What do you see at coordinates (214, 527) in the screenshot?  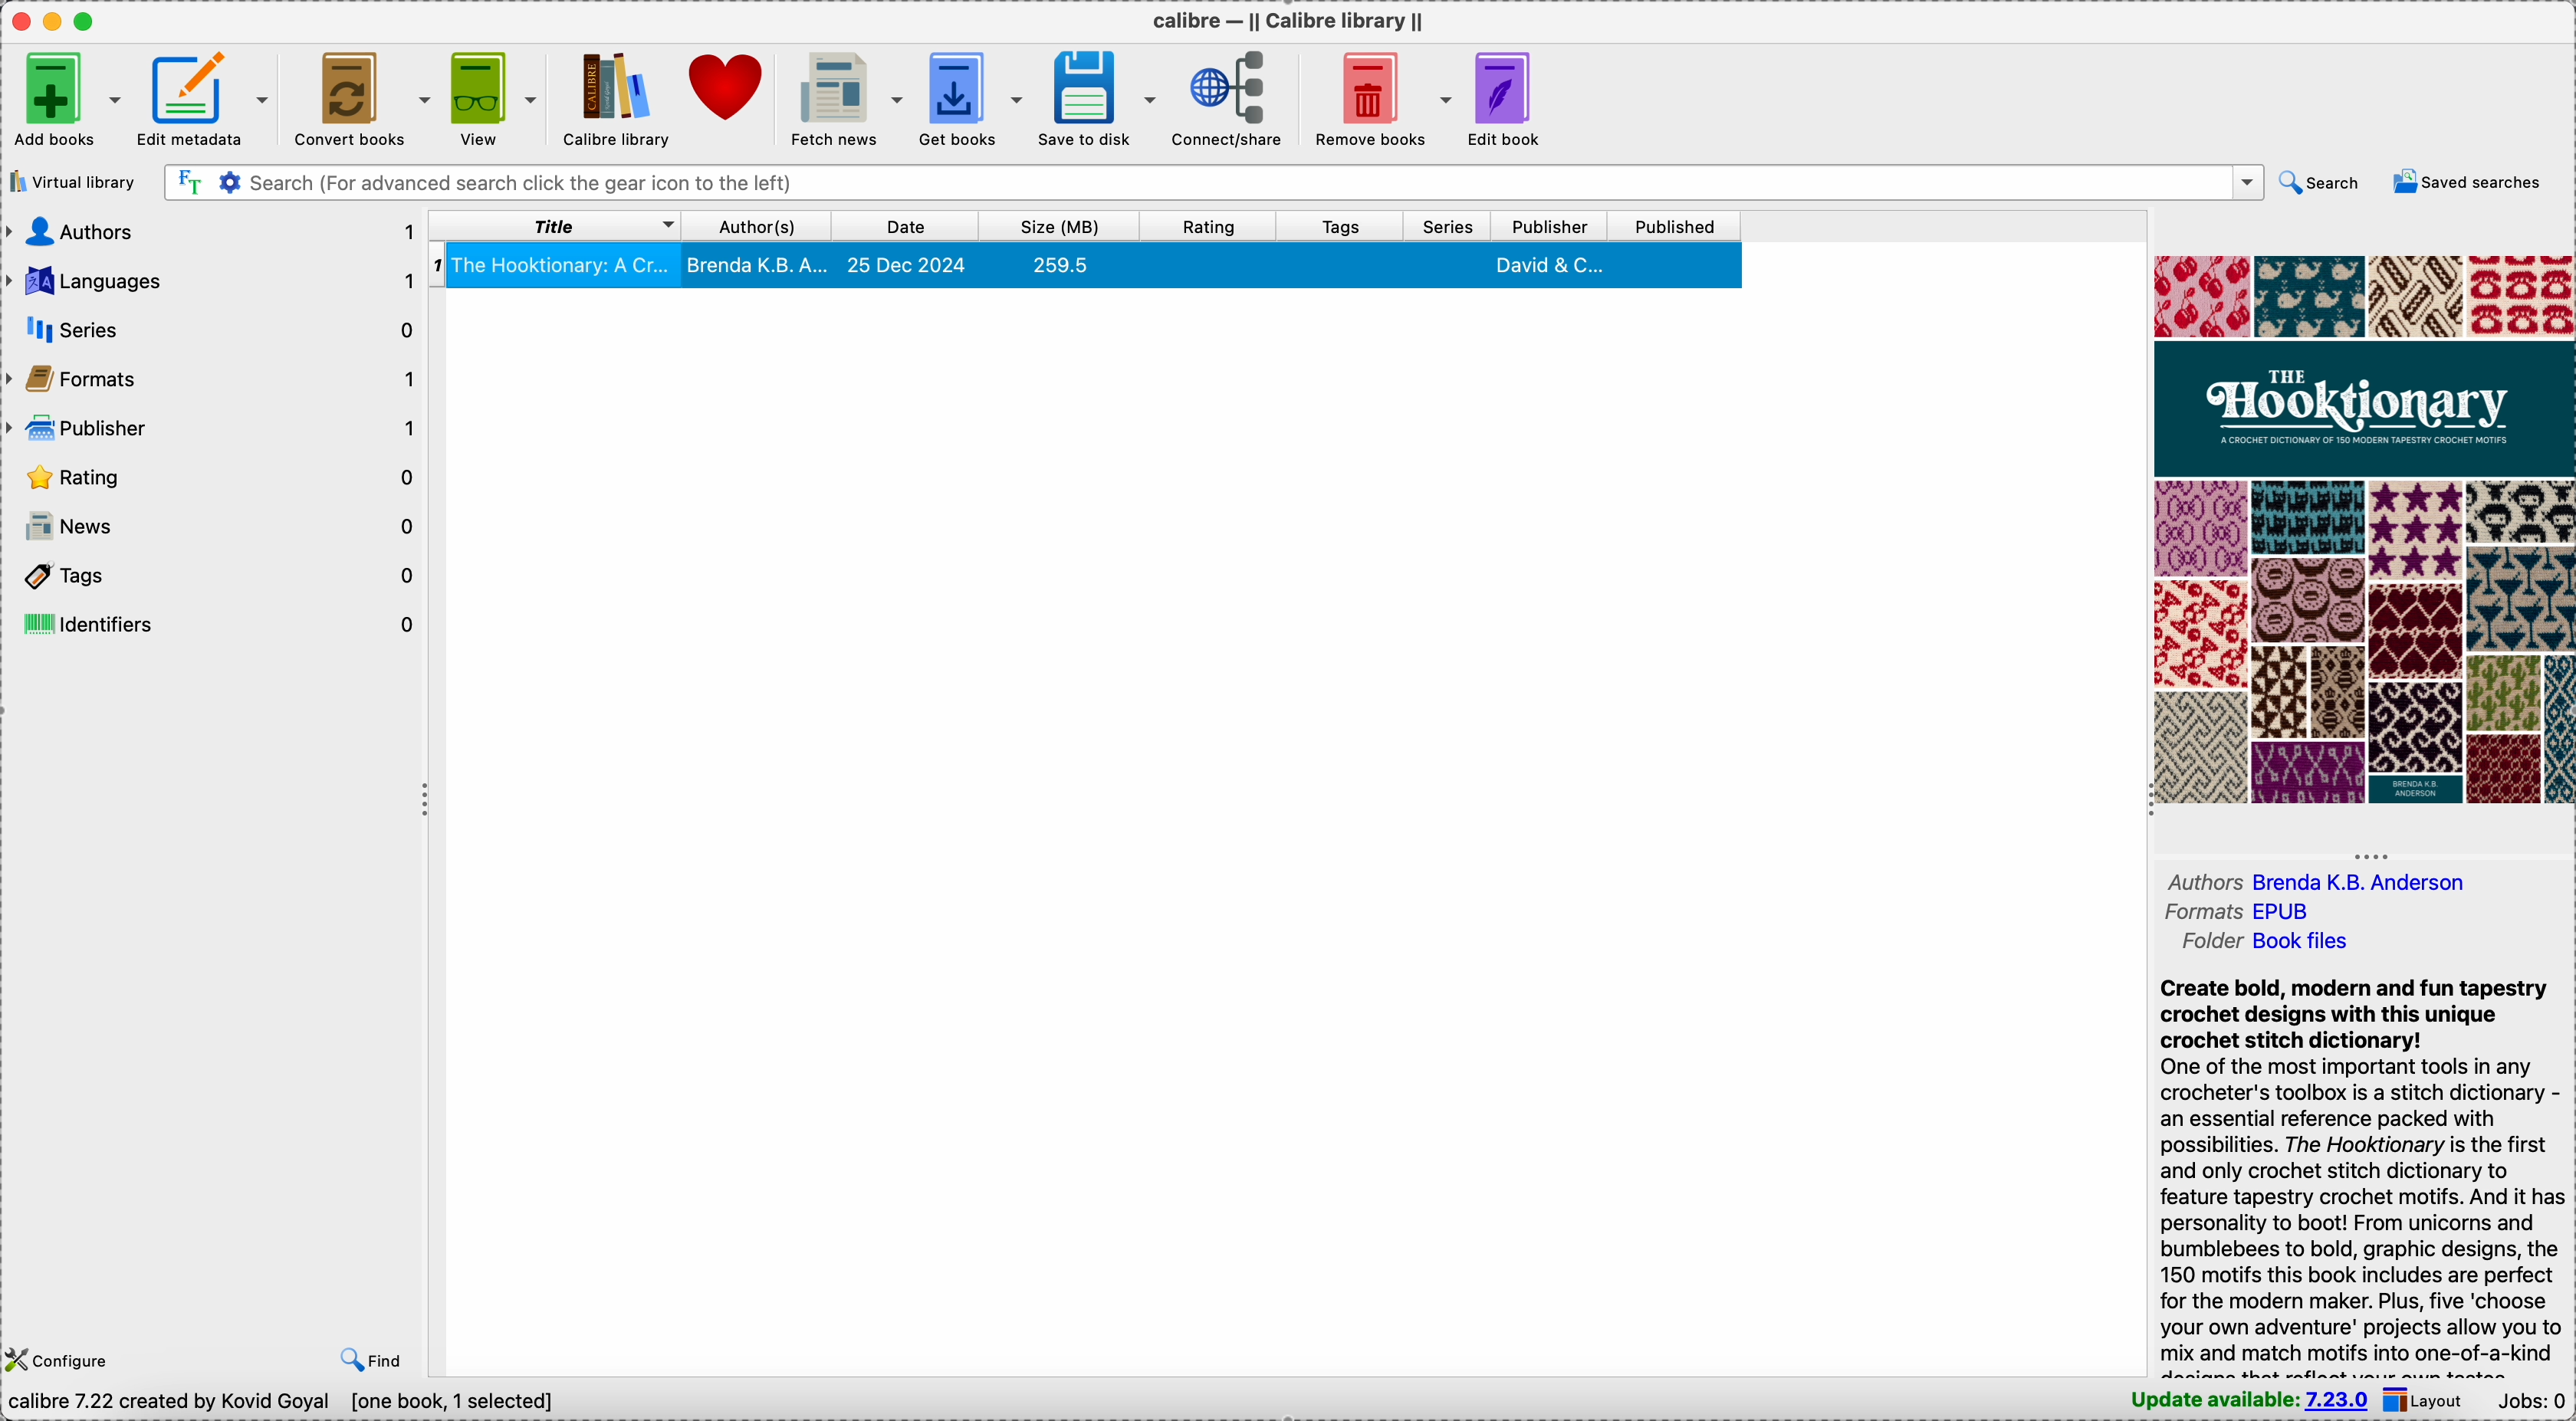 I see `news` at bounding box center [214, 527].